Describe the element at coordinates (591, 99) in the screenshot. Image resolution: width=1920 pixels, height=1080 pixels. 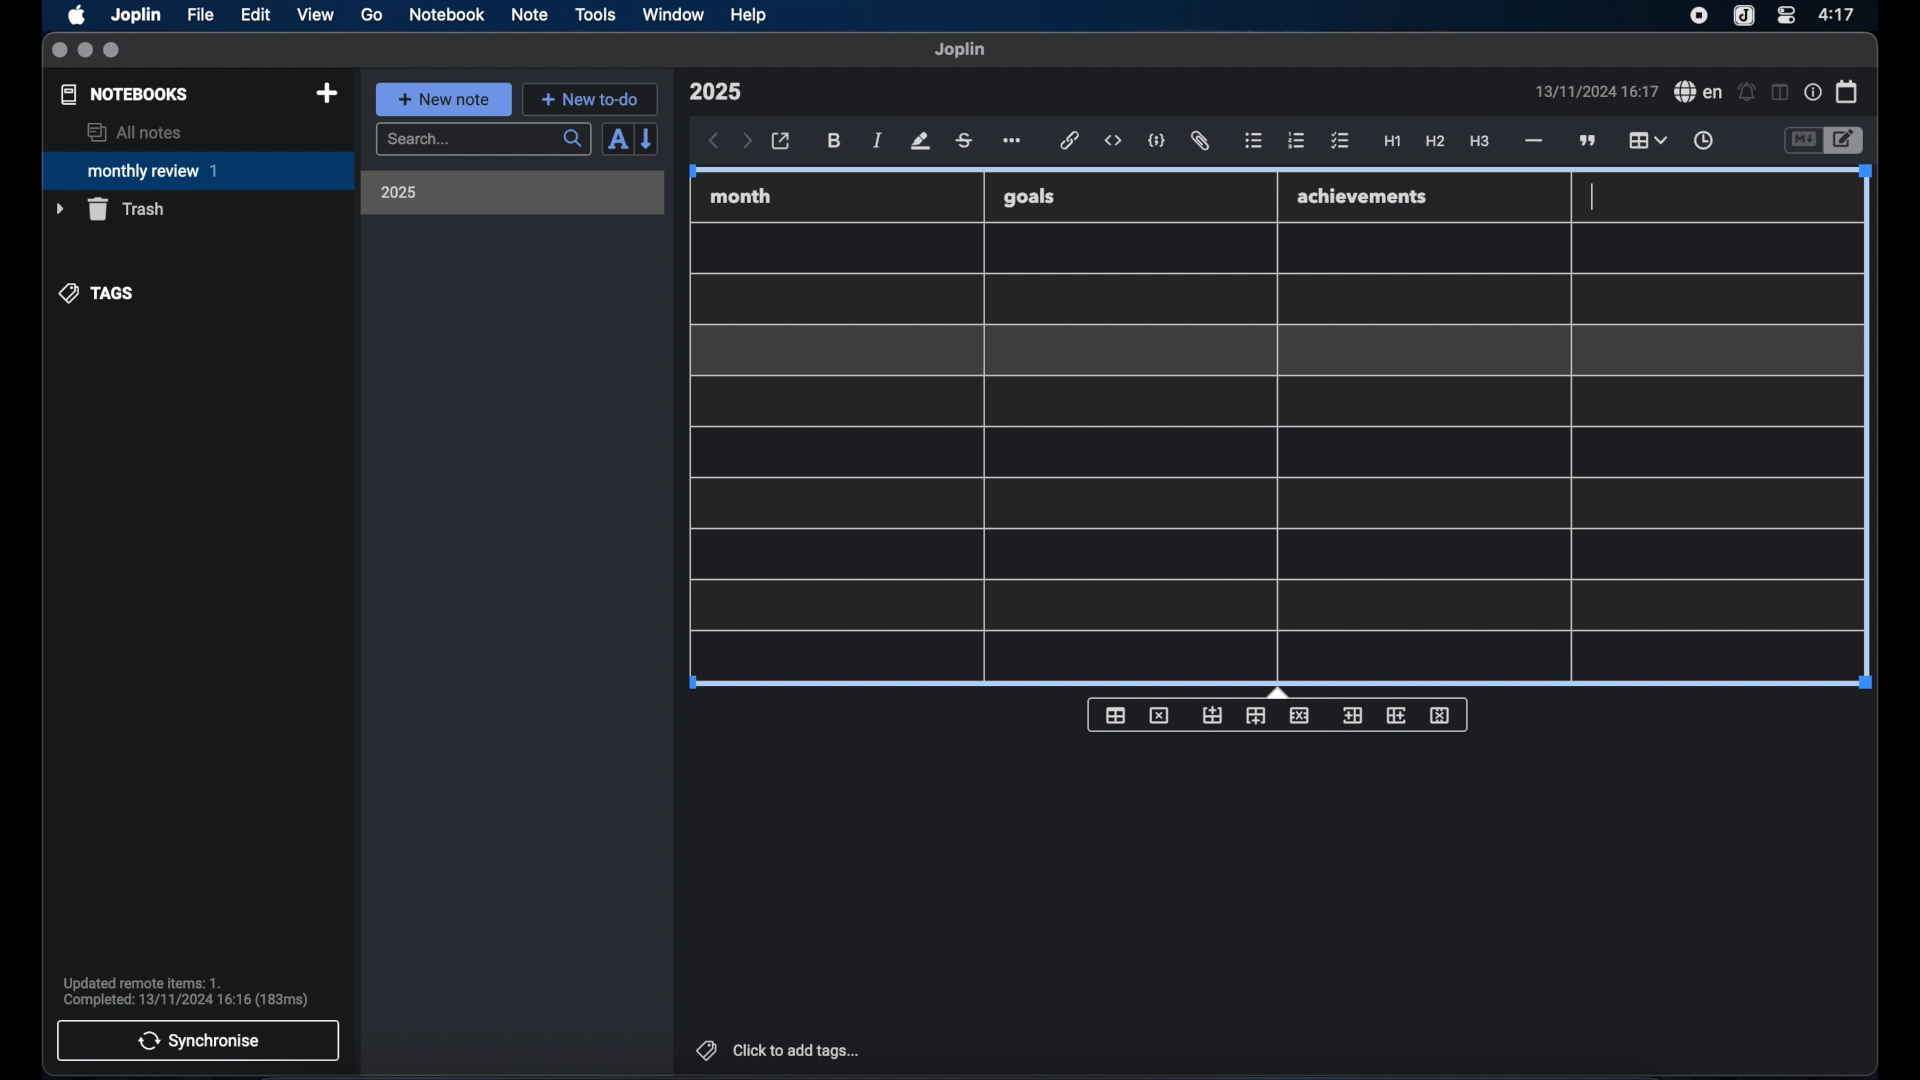
I see `new to-do` at that location.